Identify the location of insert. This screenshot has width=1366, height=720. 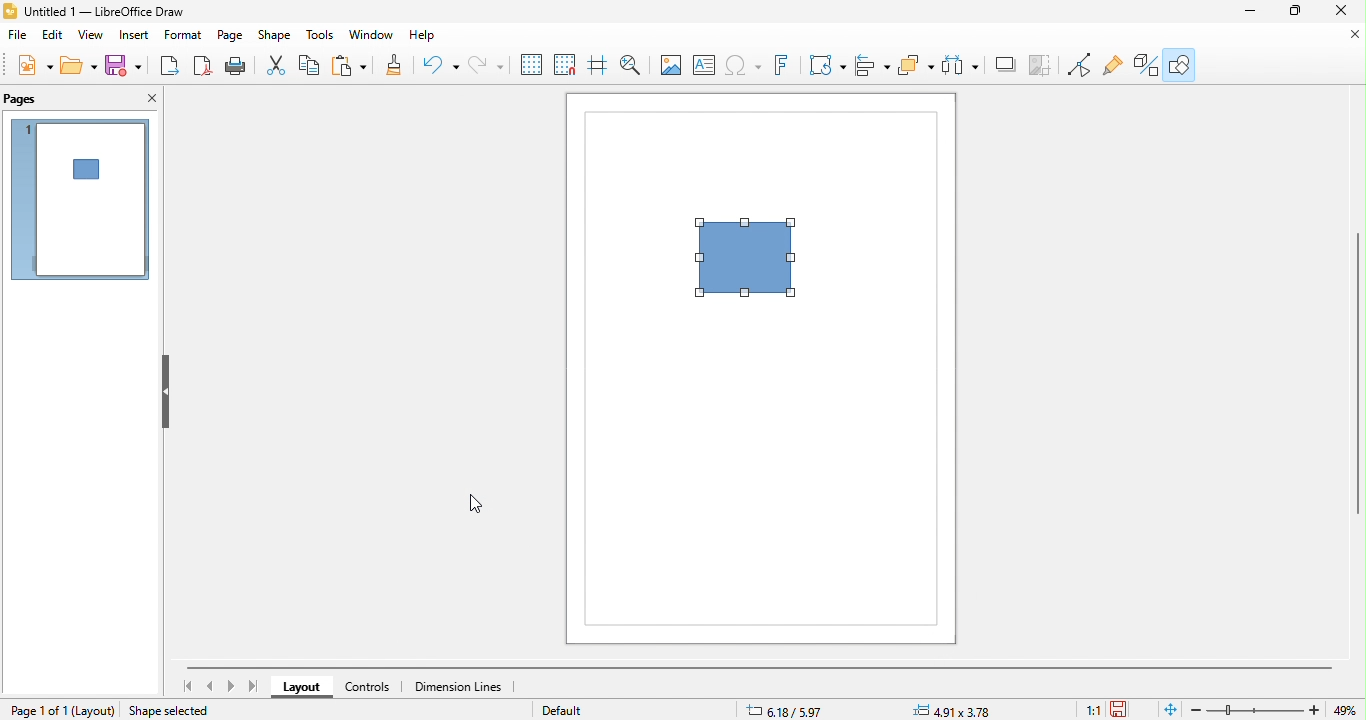
(137, 37).